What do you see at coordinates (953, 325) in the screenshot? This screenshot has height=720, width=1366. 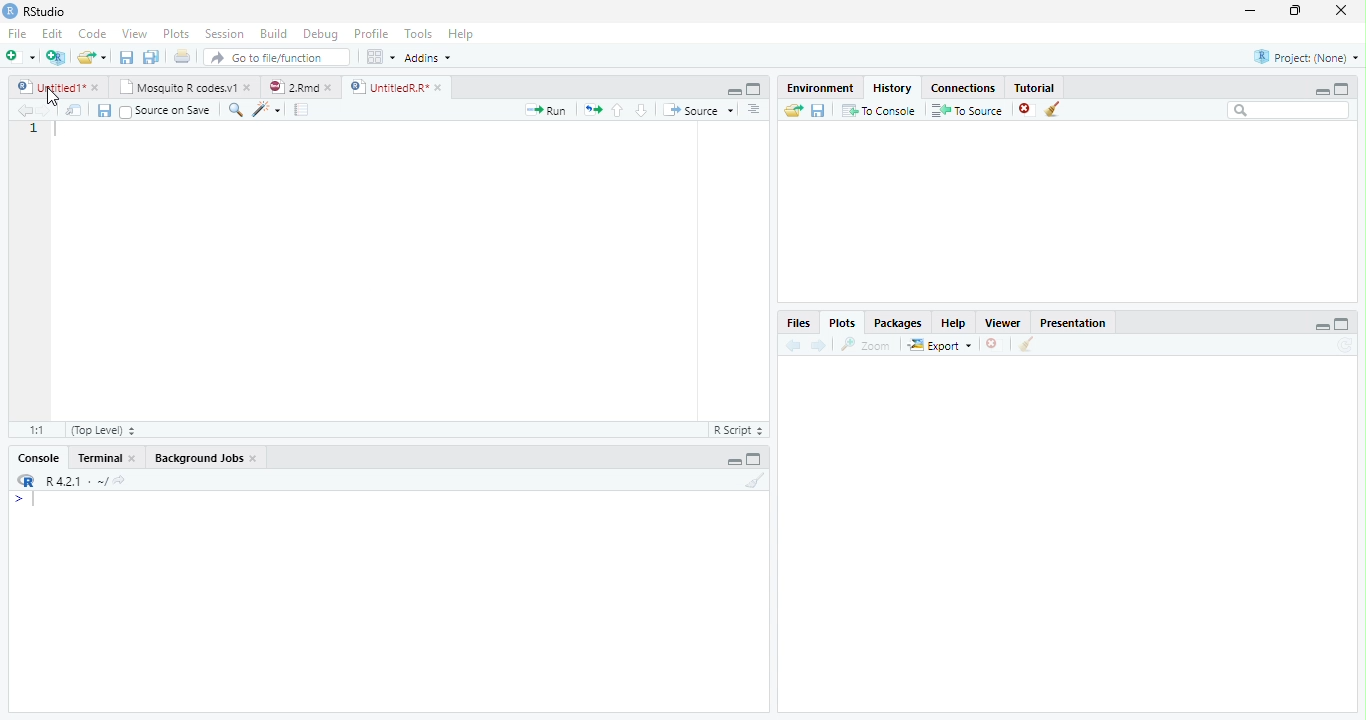 I see `Help` at bounding box center [953, 325].